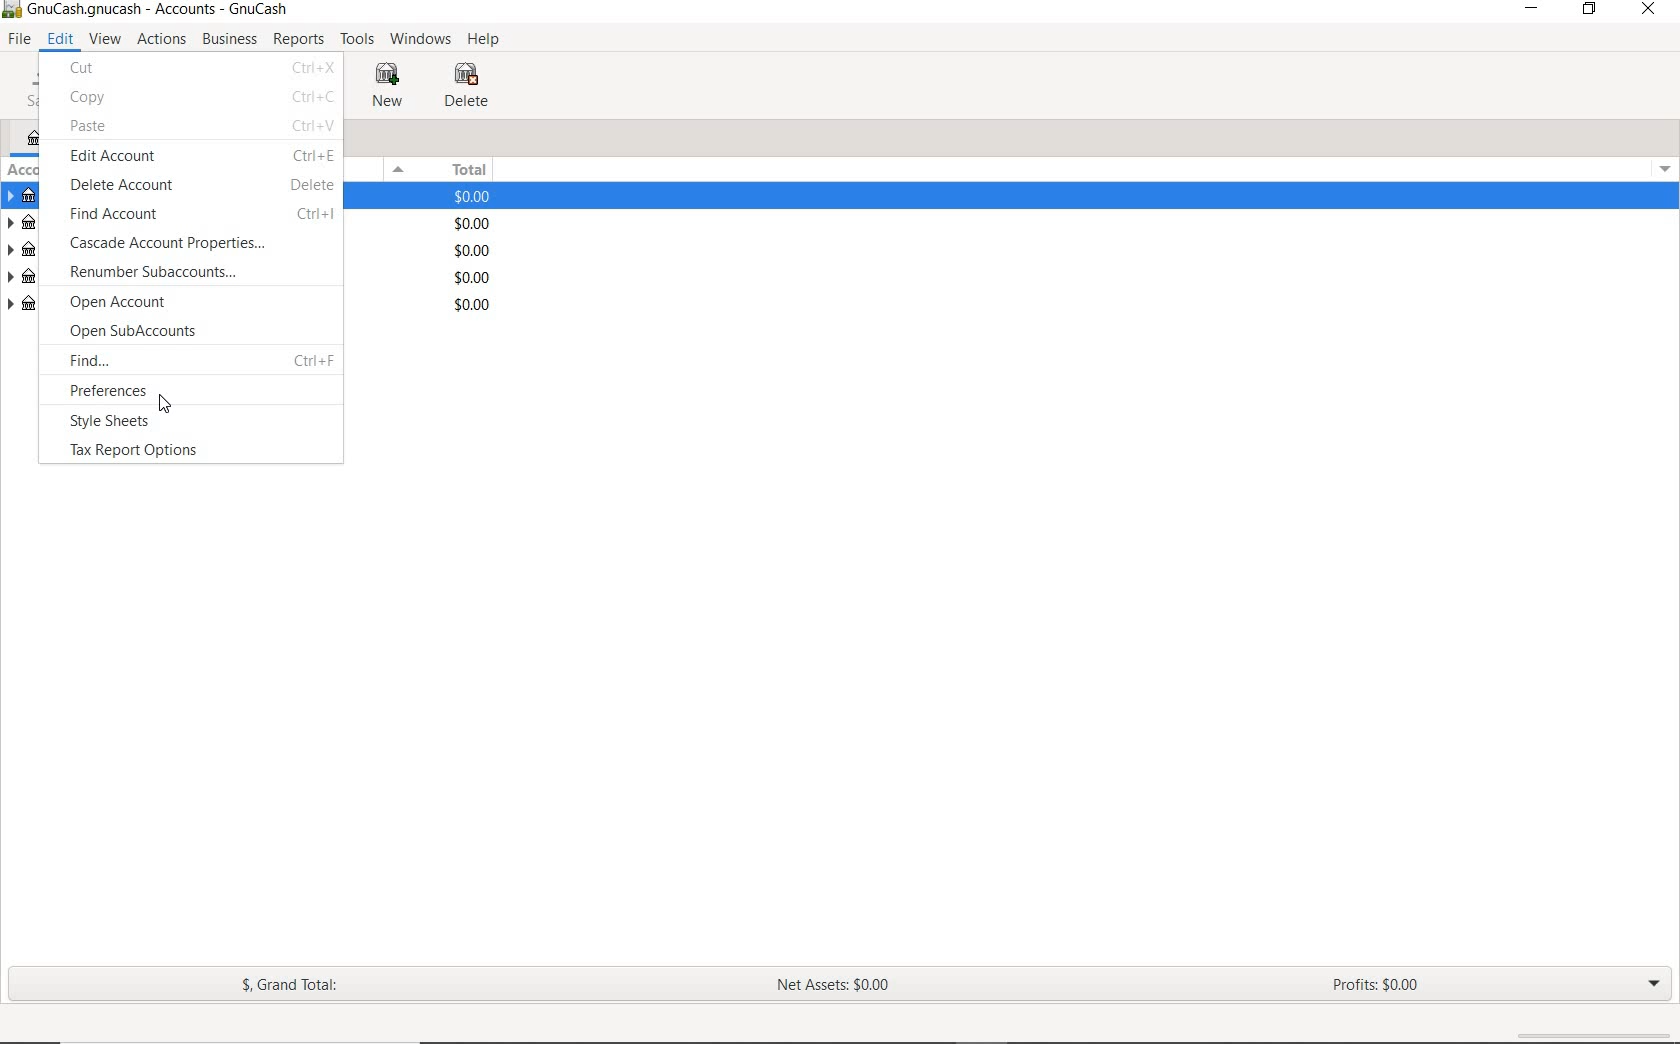 The image size is (1680, 1044). I want to click on STYLE SHEETS, so click(137, 421).